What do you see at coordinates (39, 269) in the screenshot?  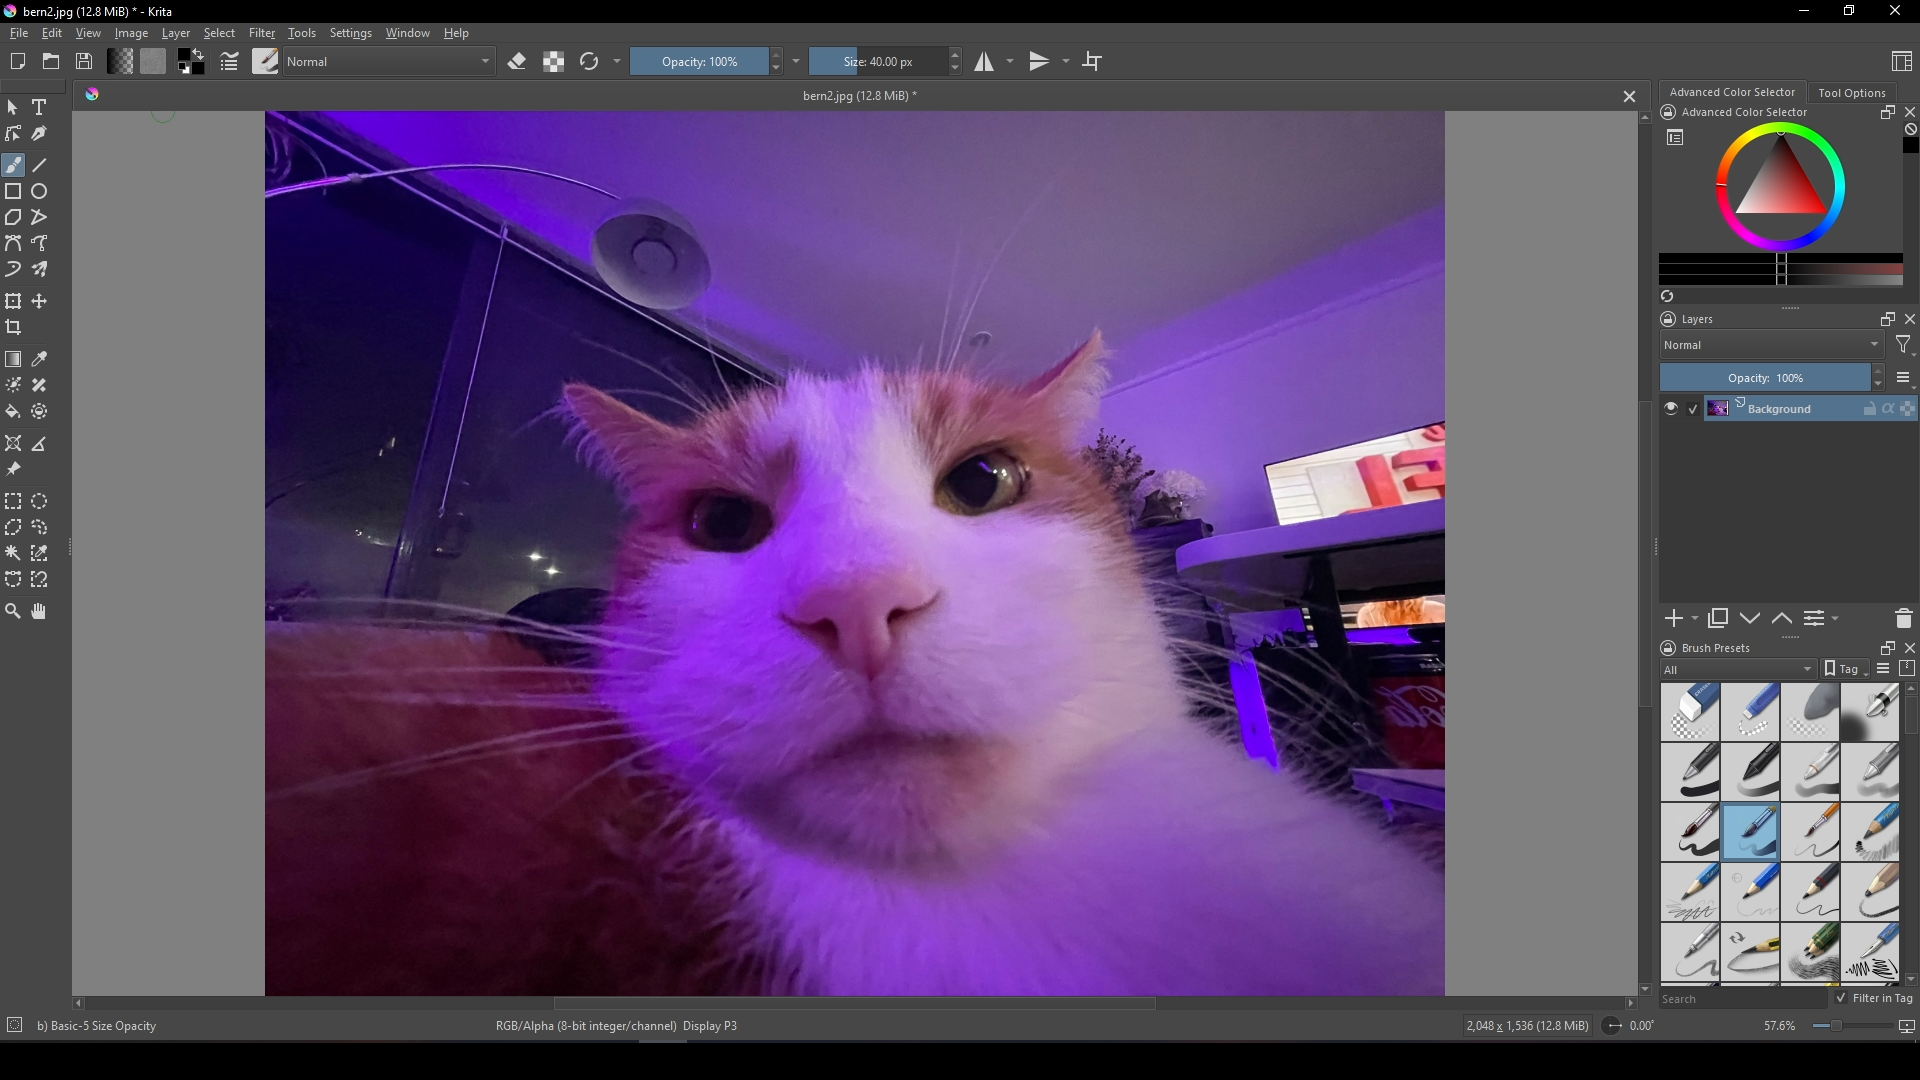 I see `Multibrush tool` at bounding box center [39, 269].